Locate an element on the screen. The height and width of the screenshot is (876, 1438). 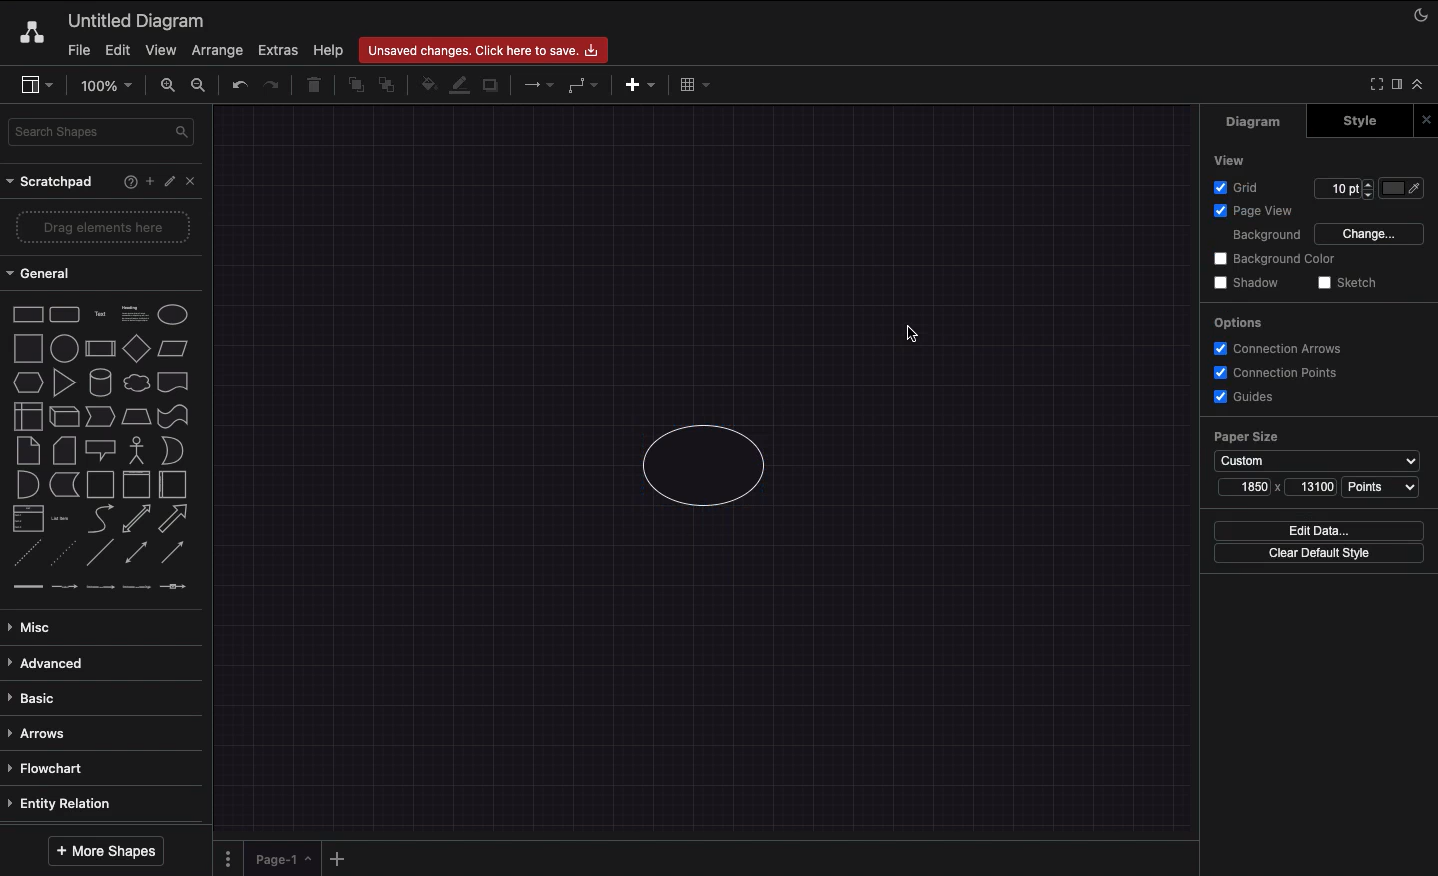
Arrow is located at coordinates (174, 519).